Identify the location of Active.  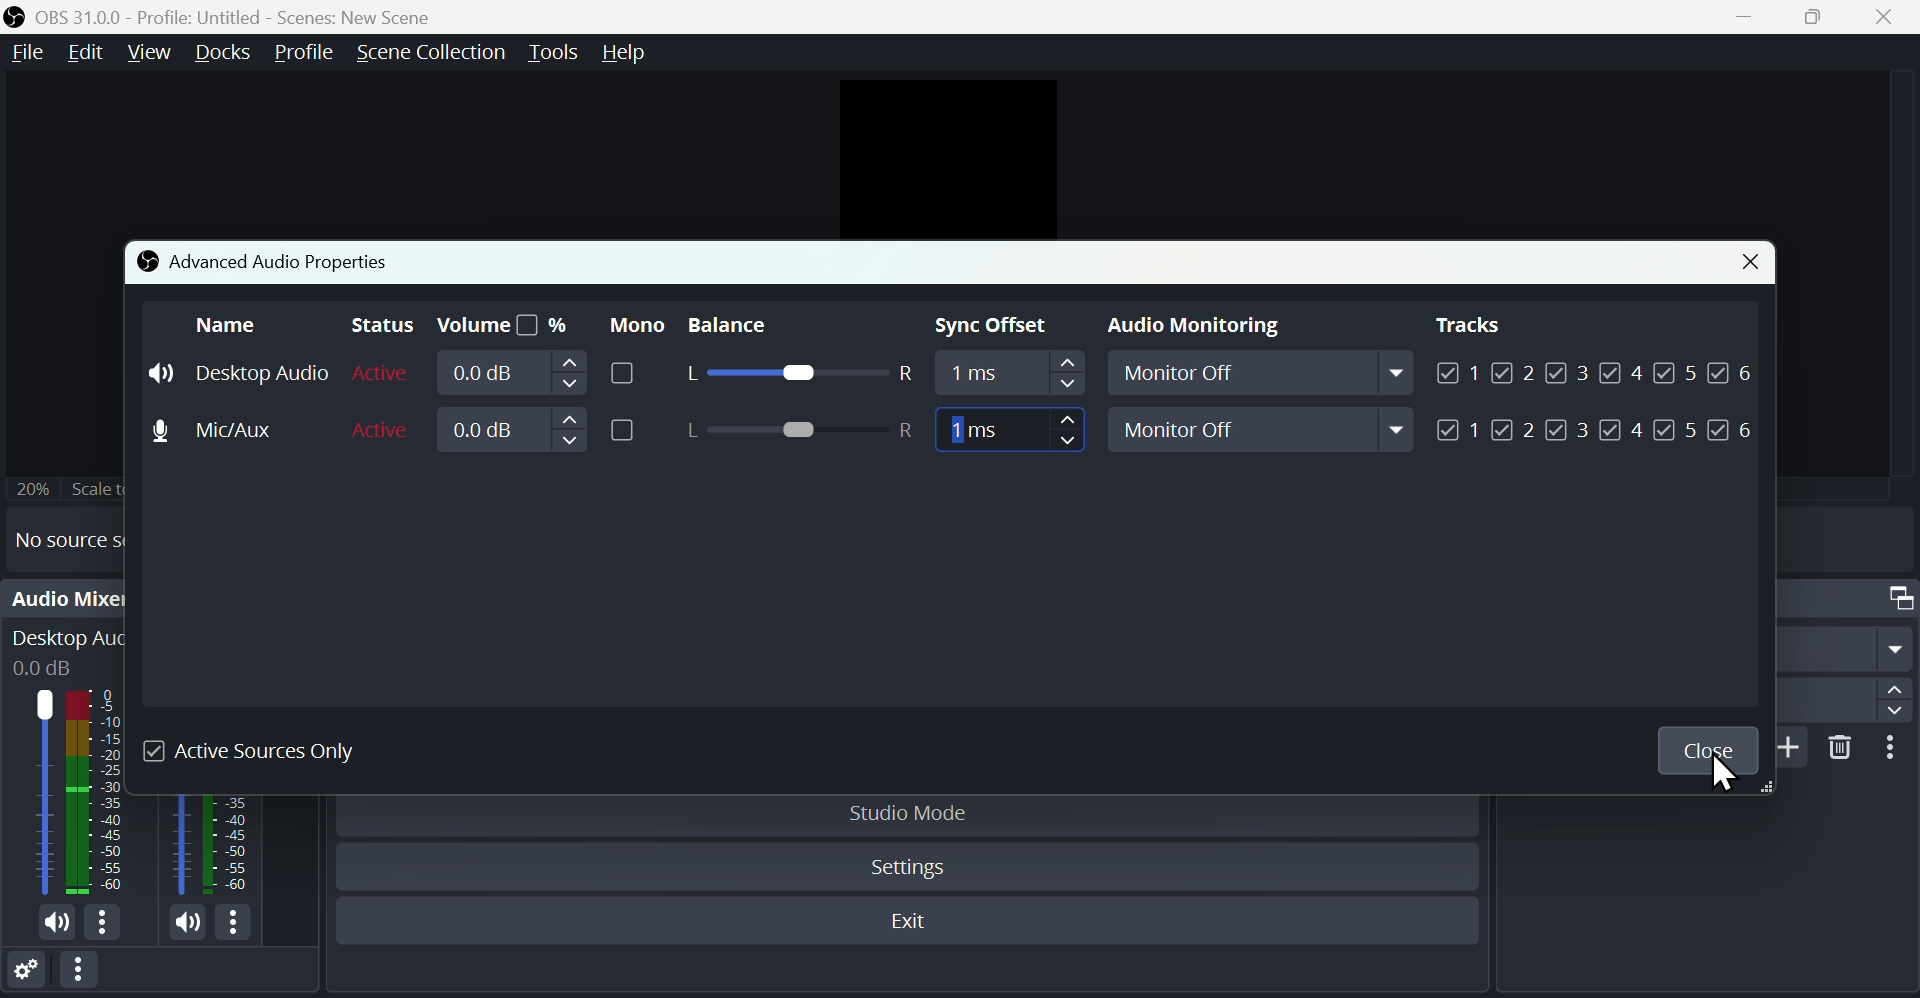
(382, 373).